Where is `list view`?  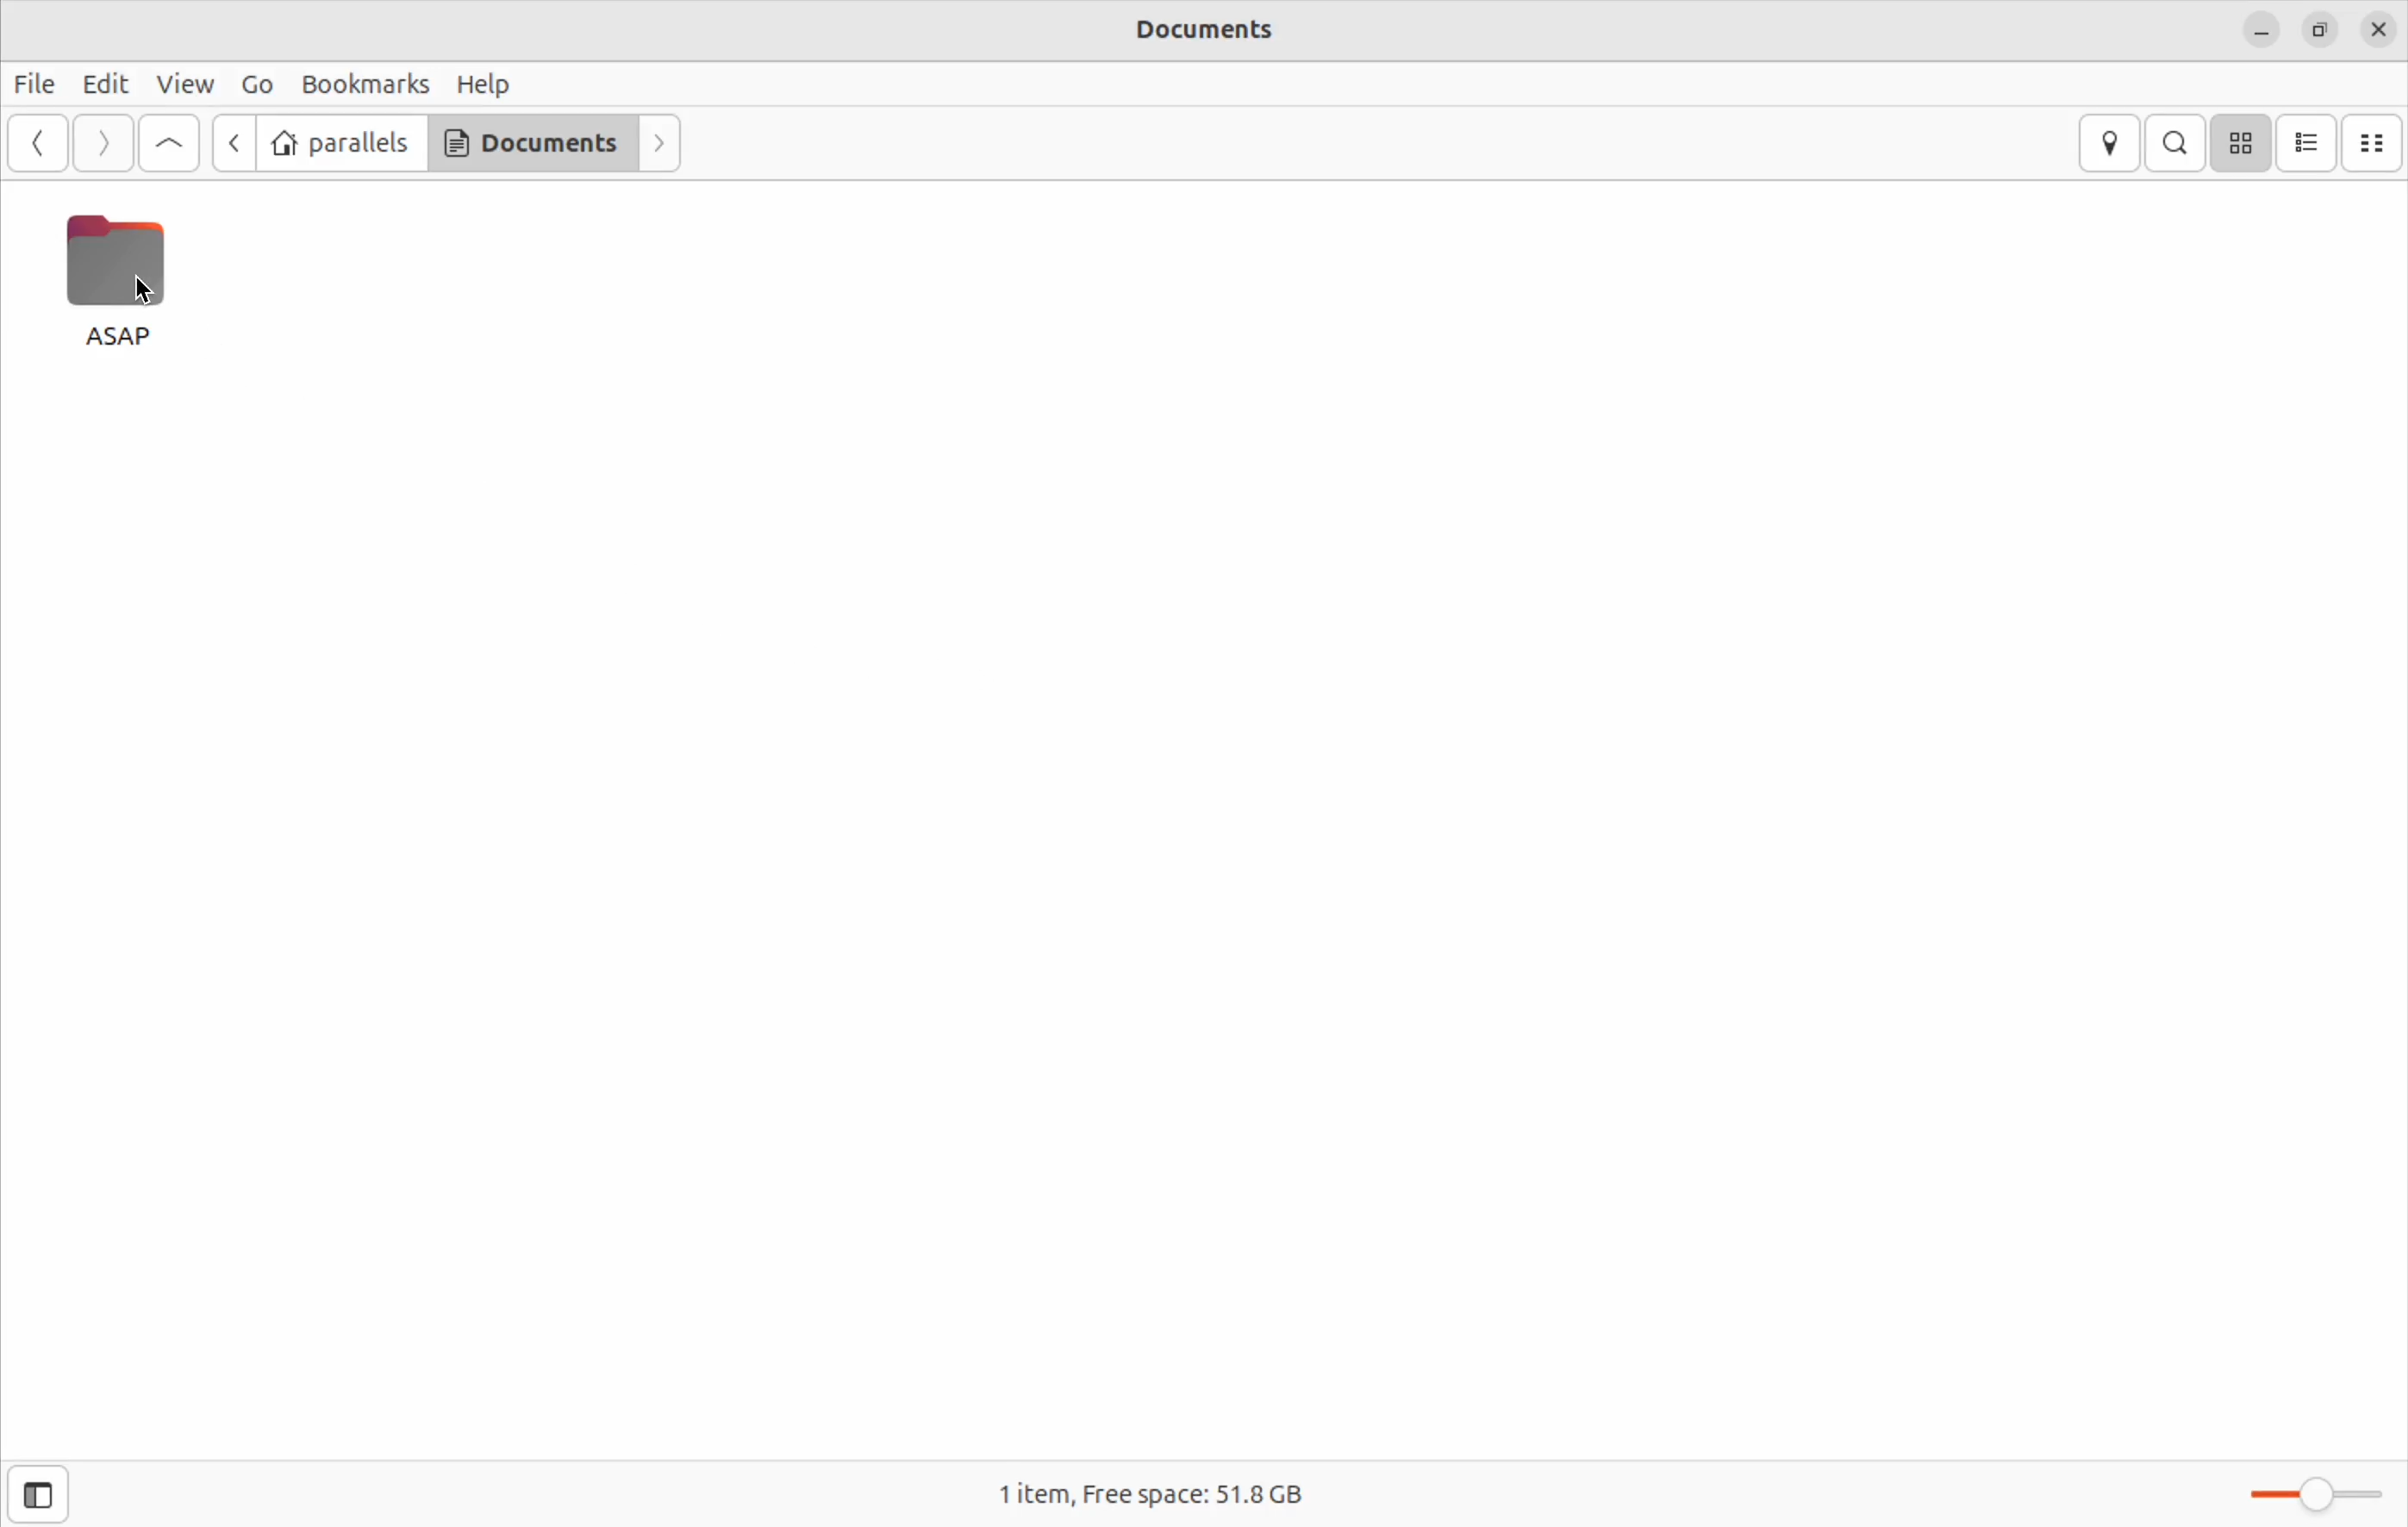 list view is located at coordinates (2311, 142).